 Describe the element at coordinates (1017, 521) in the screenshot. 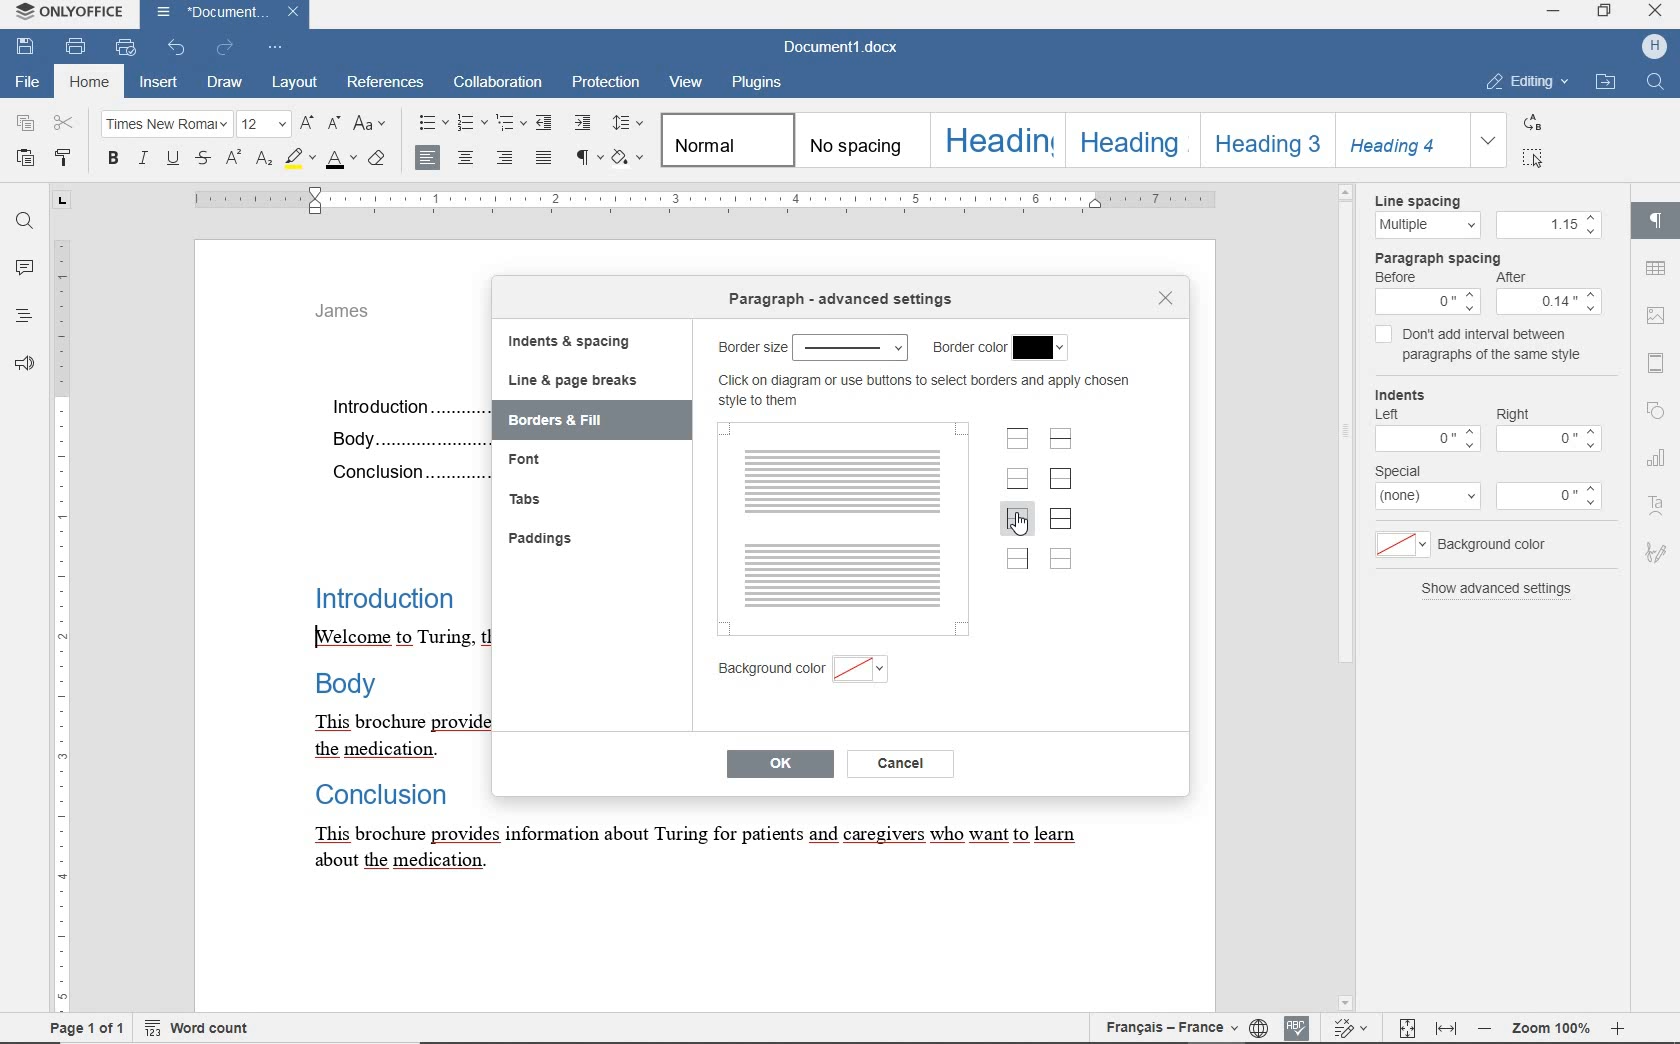

I see `set left border only` at that location.